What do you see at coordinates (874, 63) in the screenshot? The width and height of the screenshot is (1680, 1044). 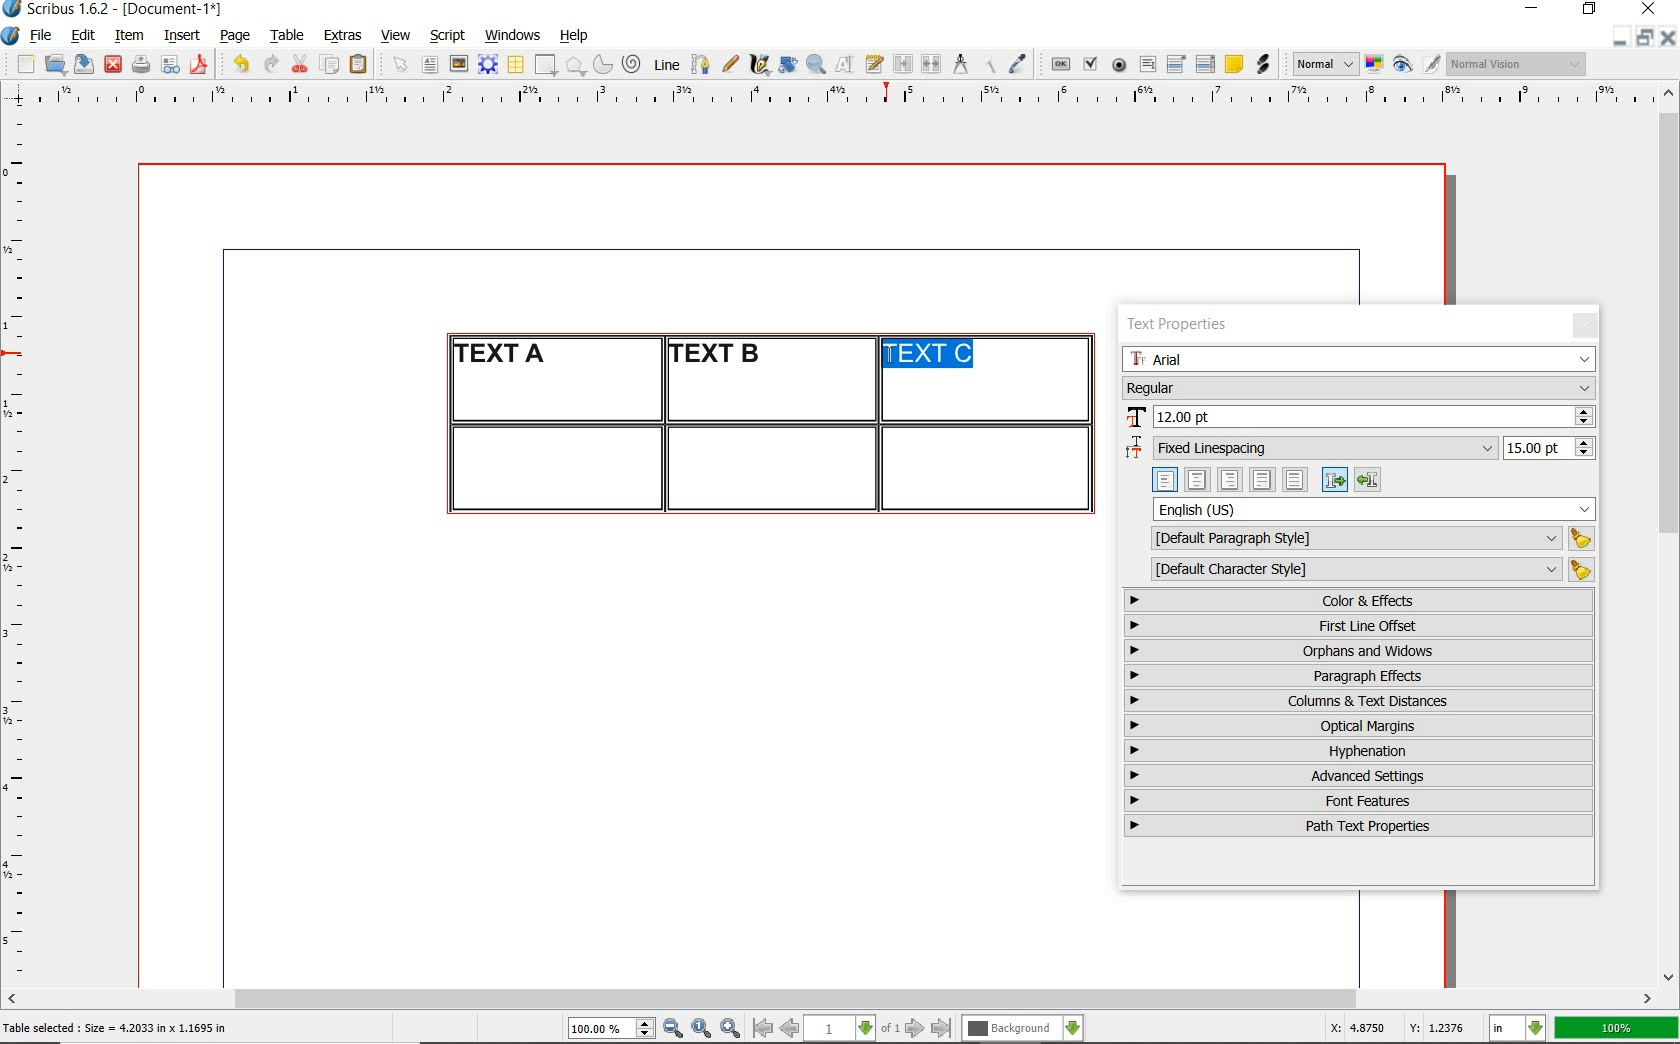 I see `edit text with story editor` at bounding box center [874, 63].